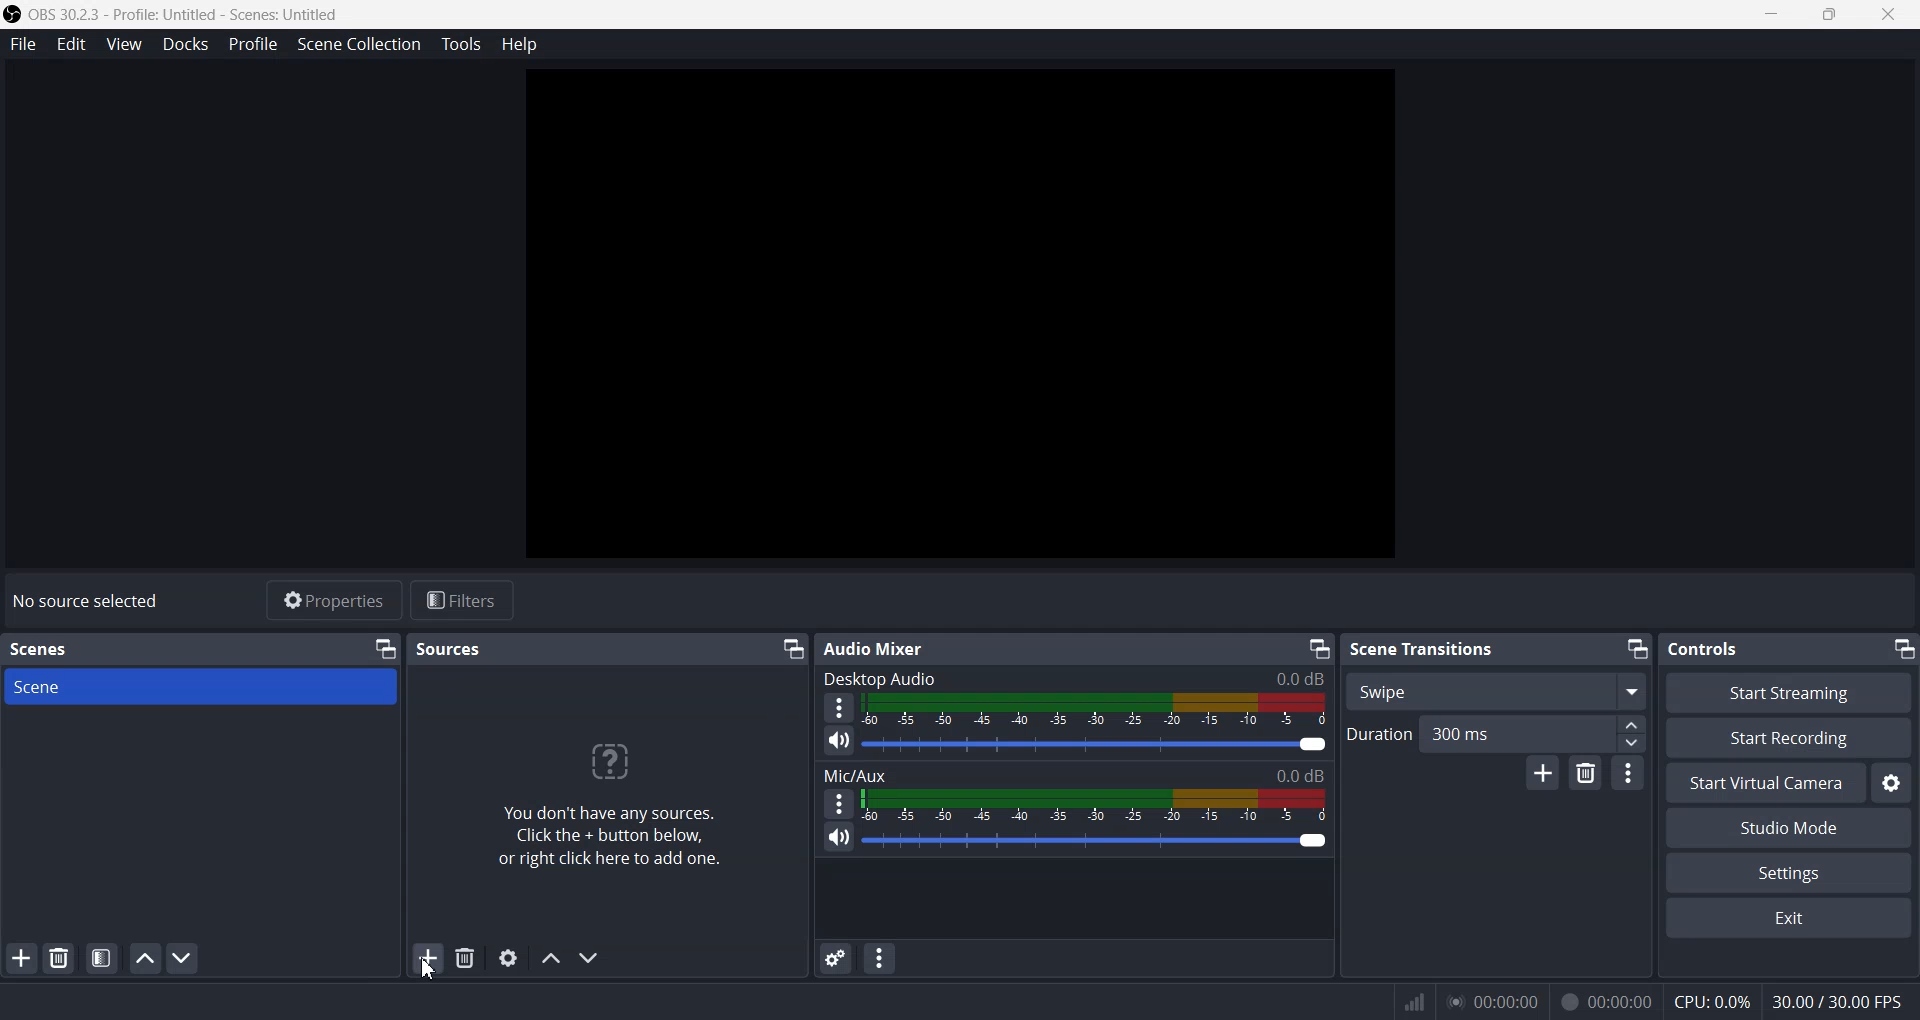 The width and height of the screenshot is (1920, 1020). I want to click on Text, so click(85, 600).